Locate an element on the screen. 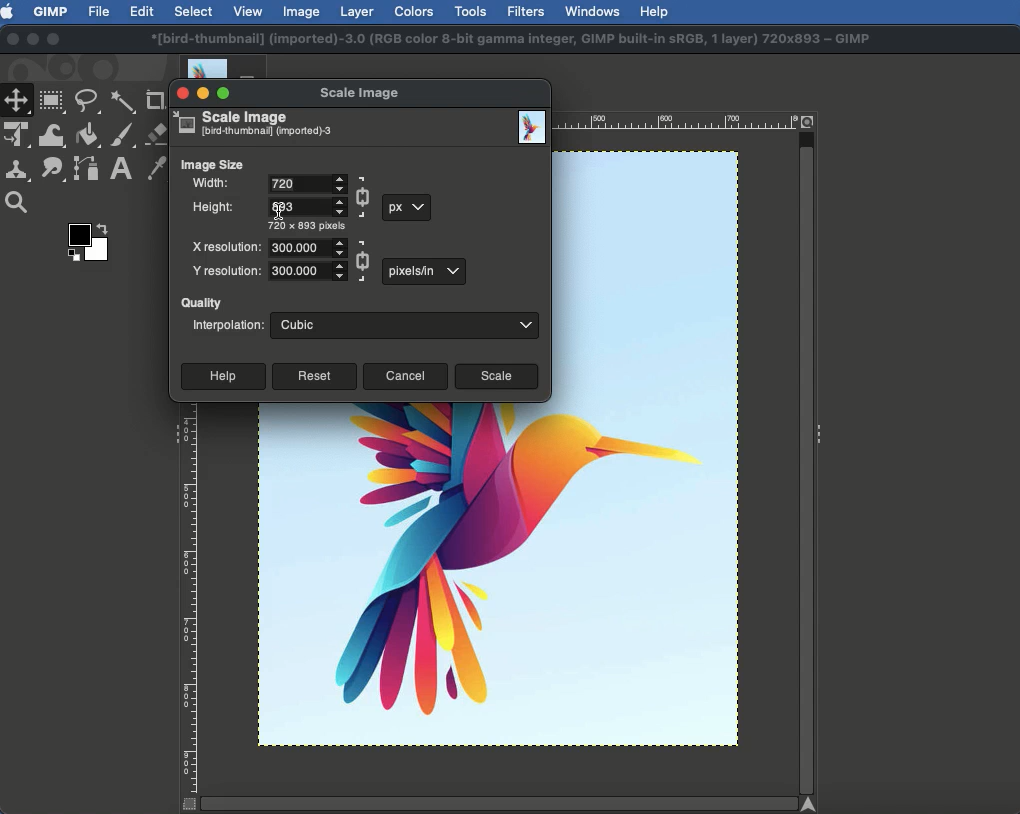 The width and height of the screenshot is (1020, 814). Scale image is located at coordinates (358, 88).